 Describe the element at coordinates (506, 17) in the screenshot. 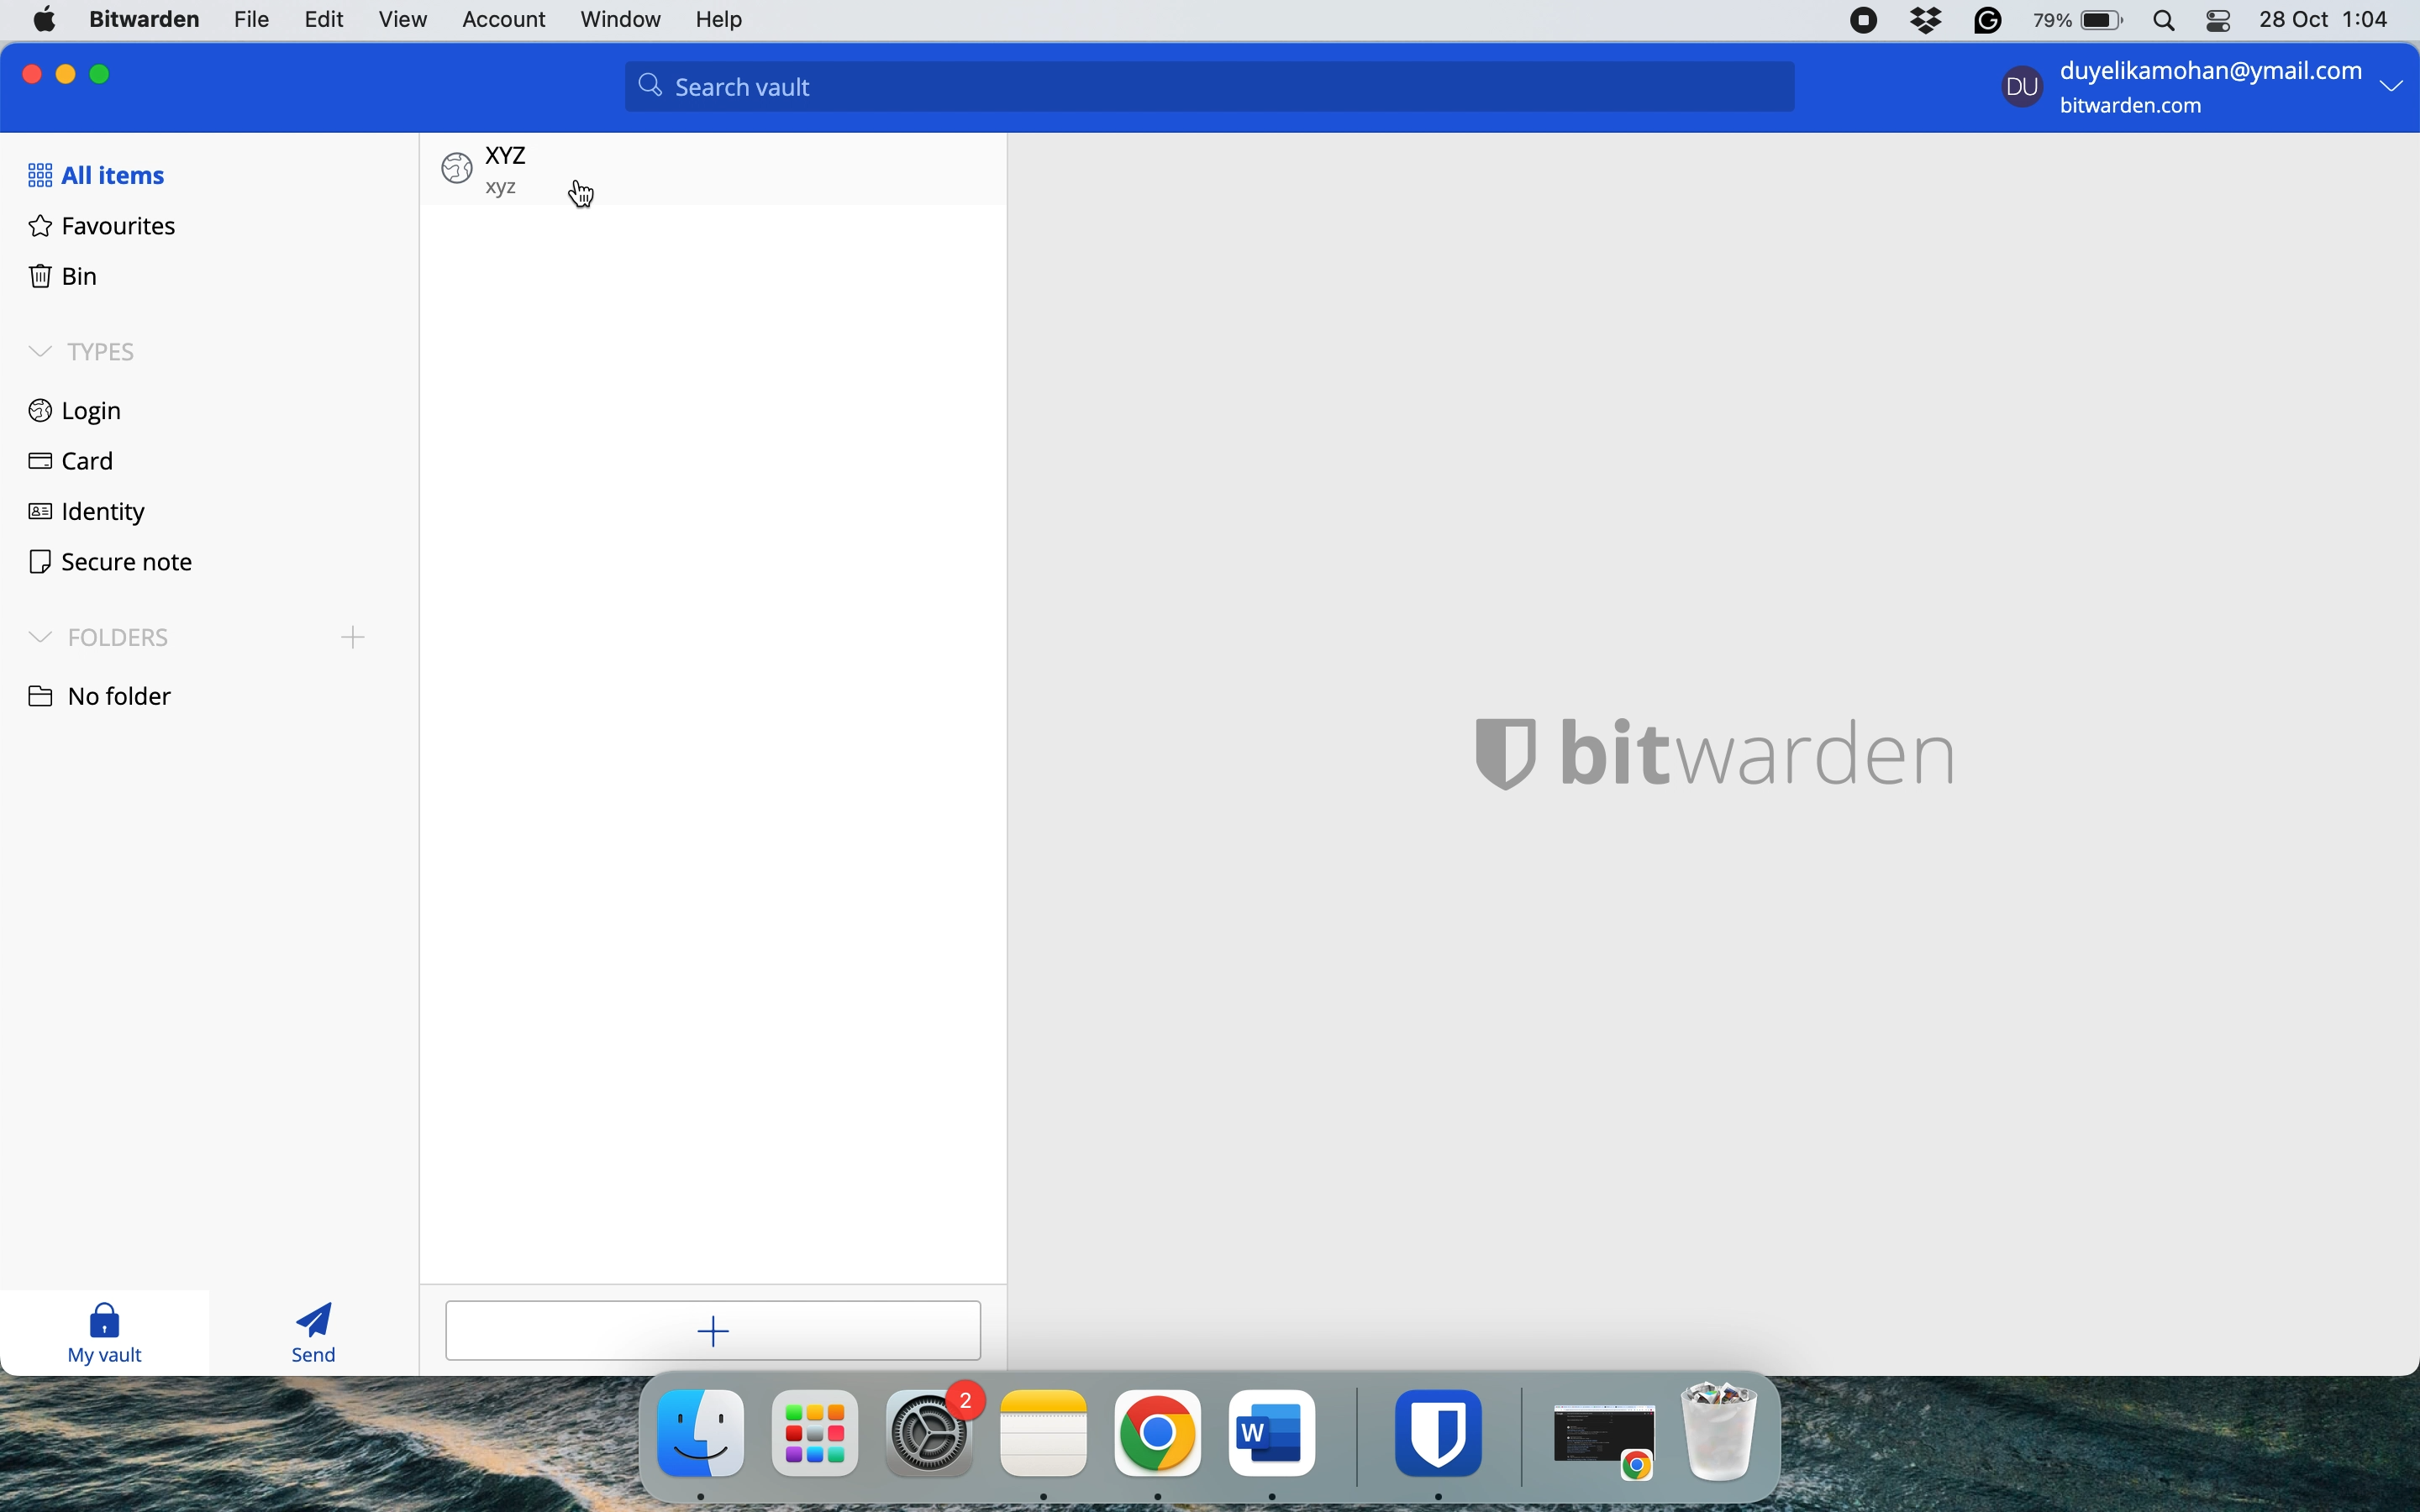

I see `account` at that location.